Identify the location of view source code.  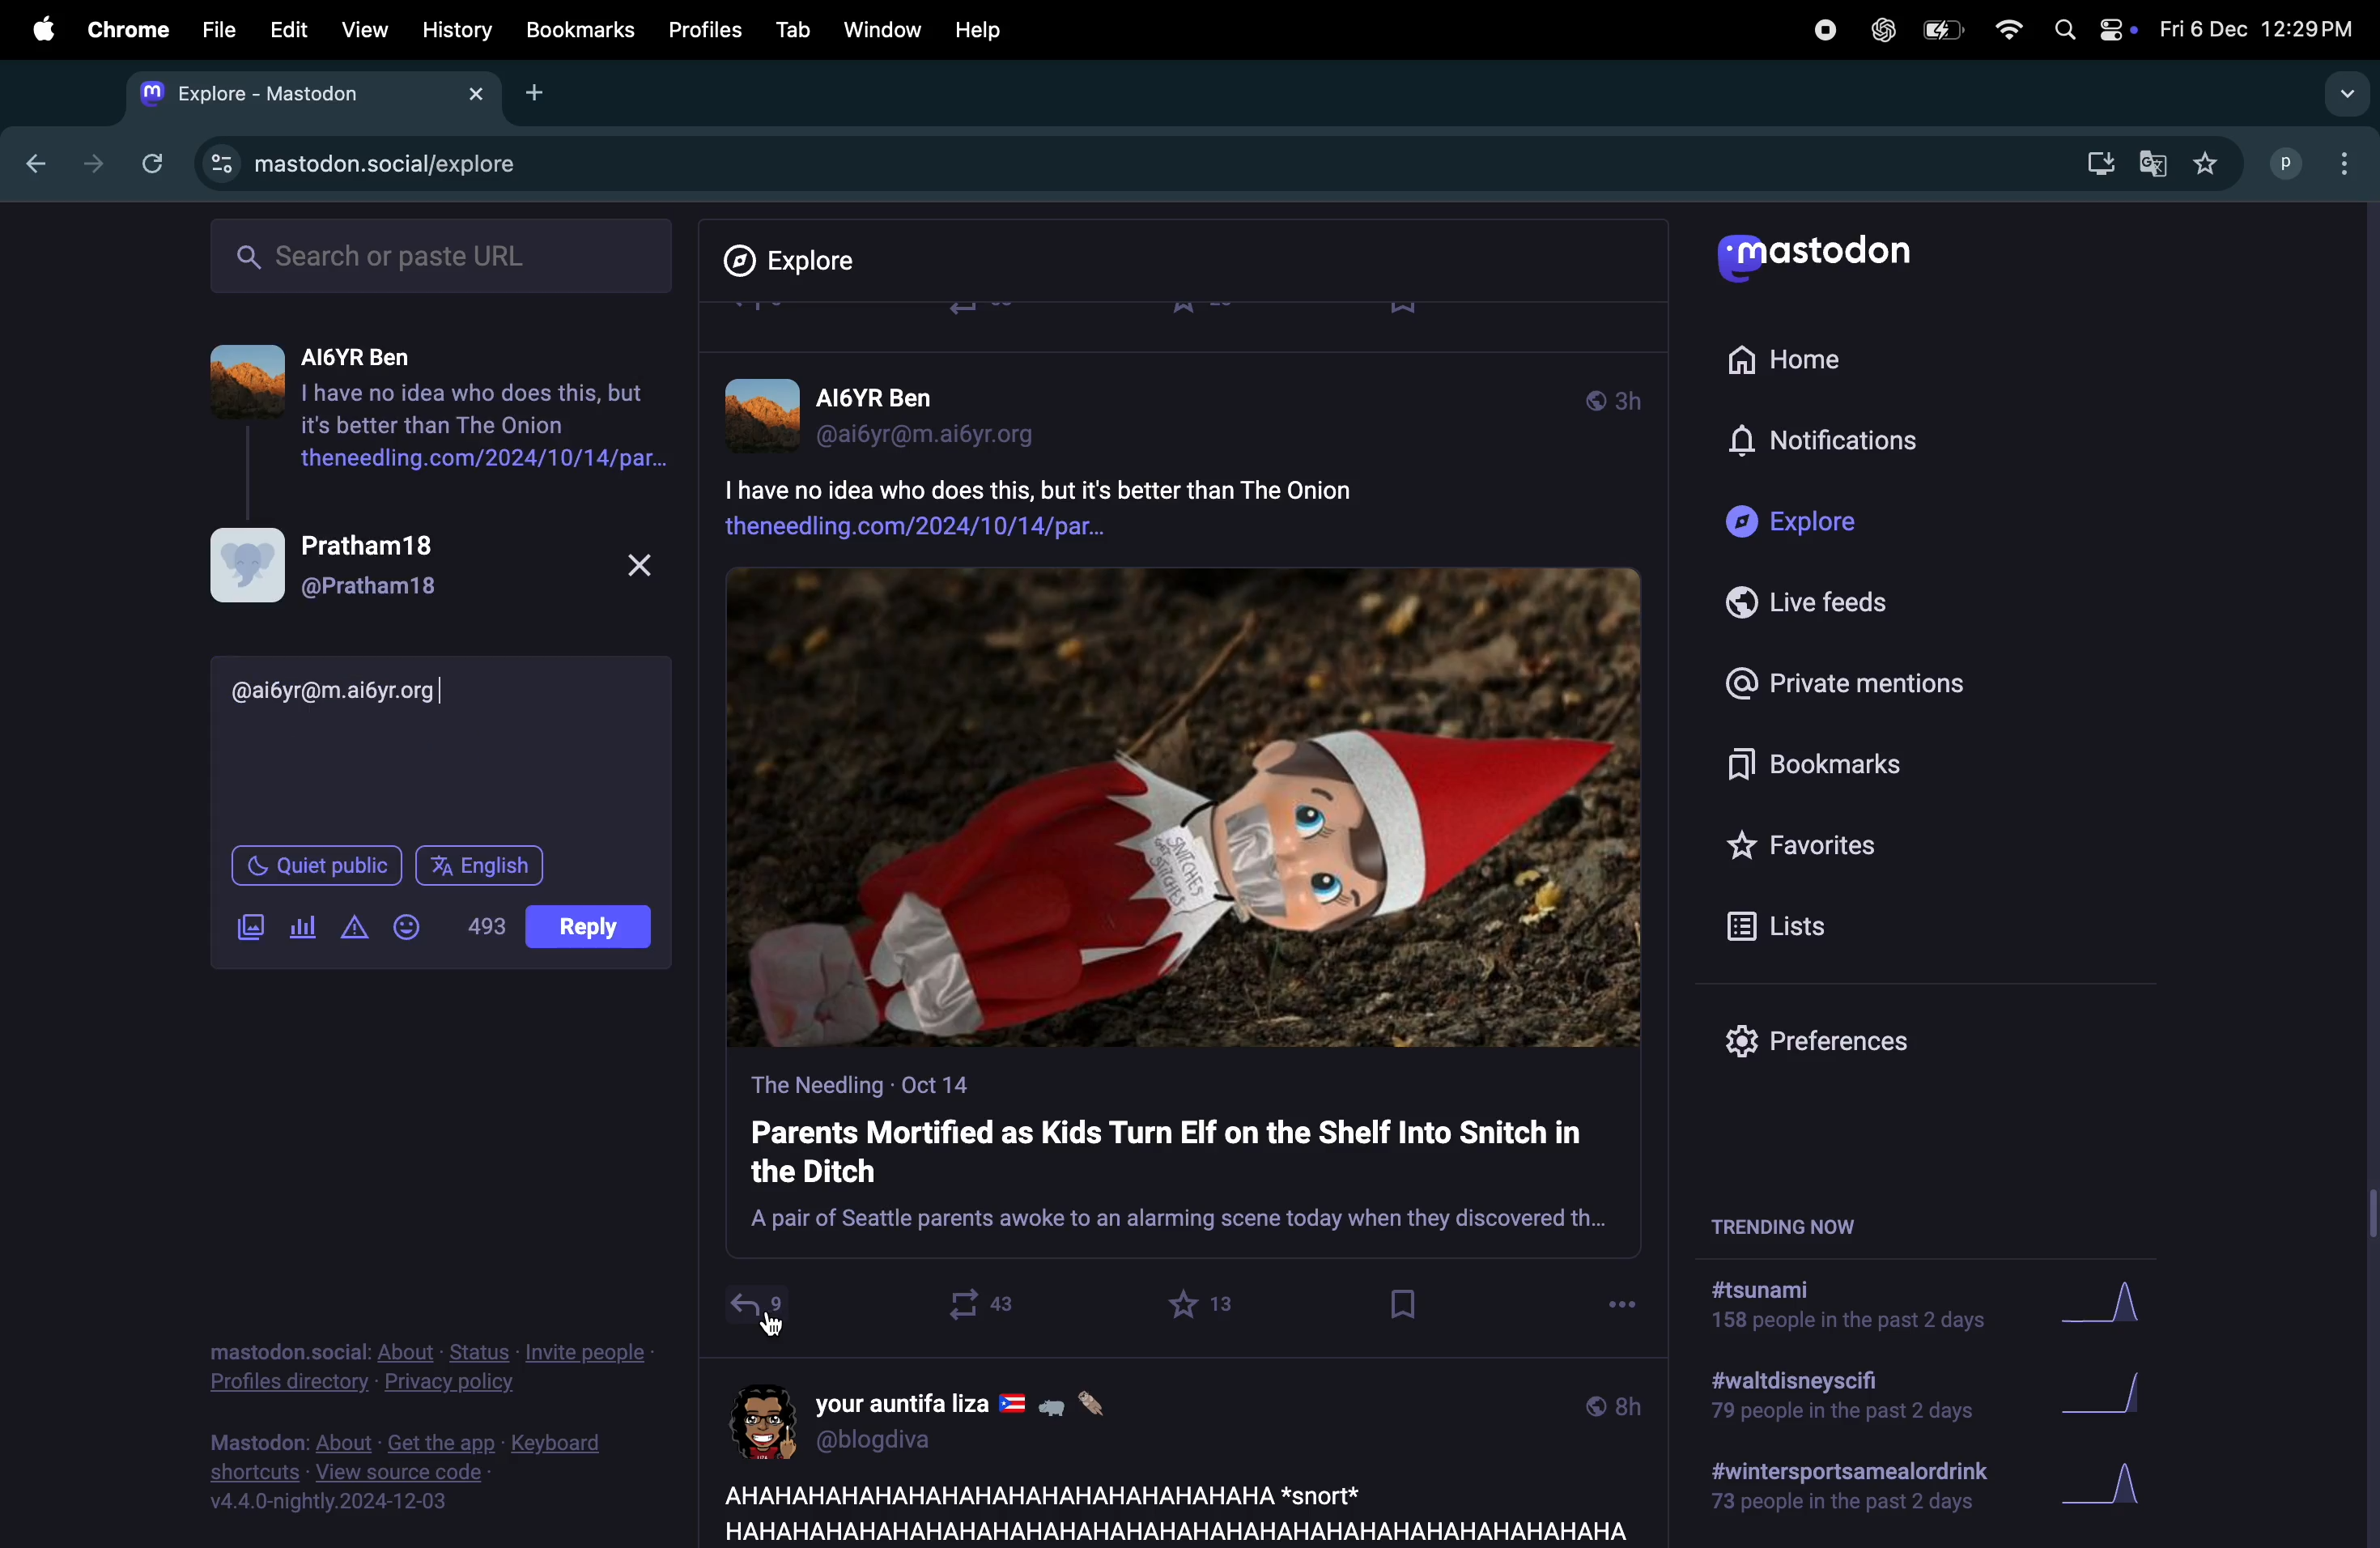
(423, 1472).